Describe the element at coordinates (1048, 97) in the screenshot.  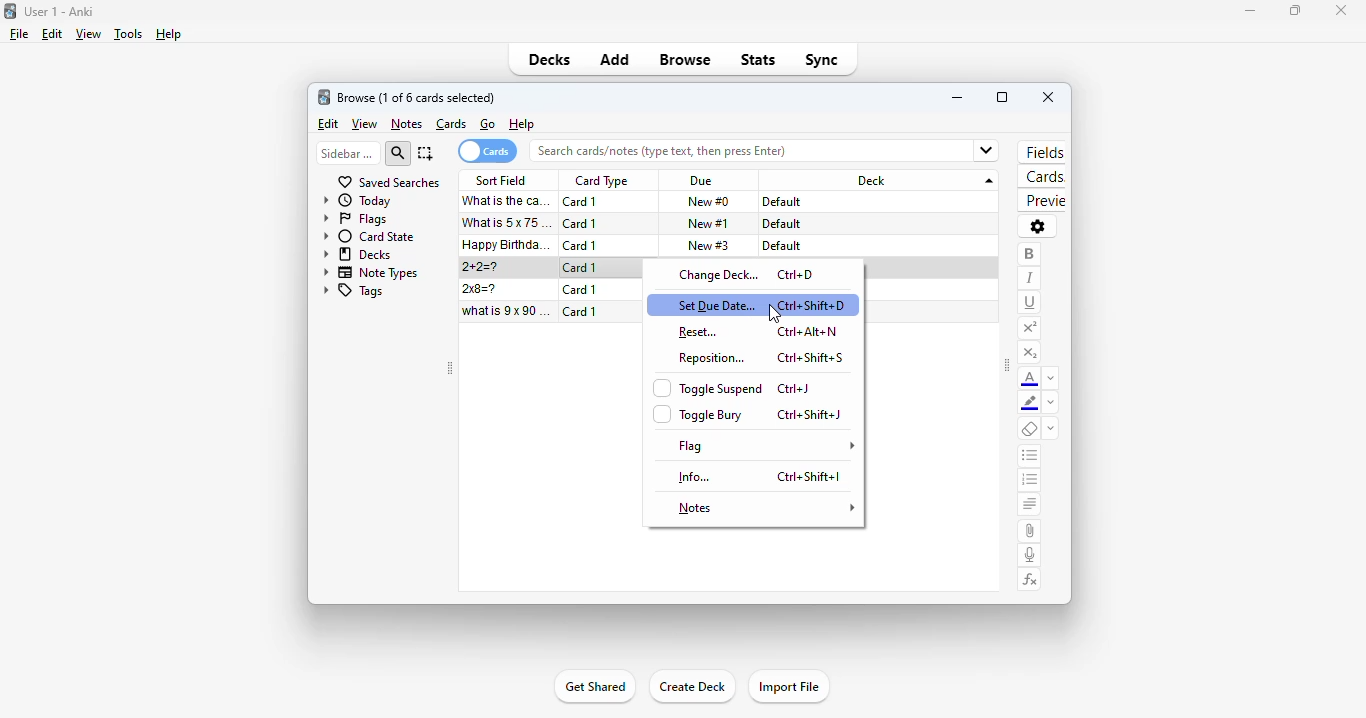
I see `close` at that location.